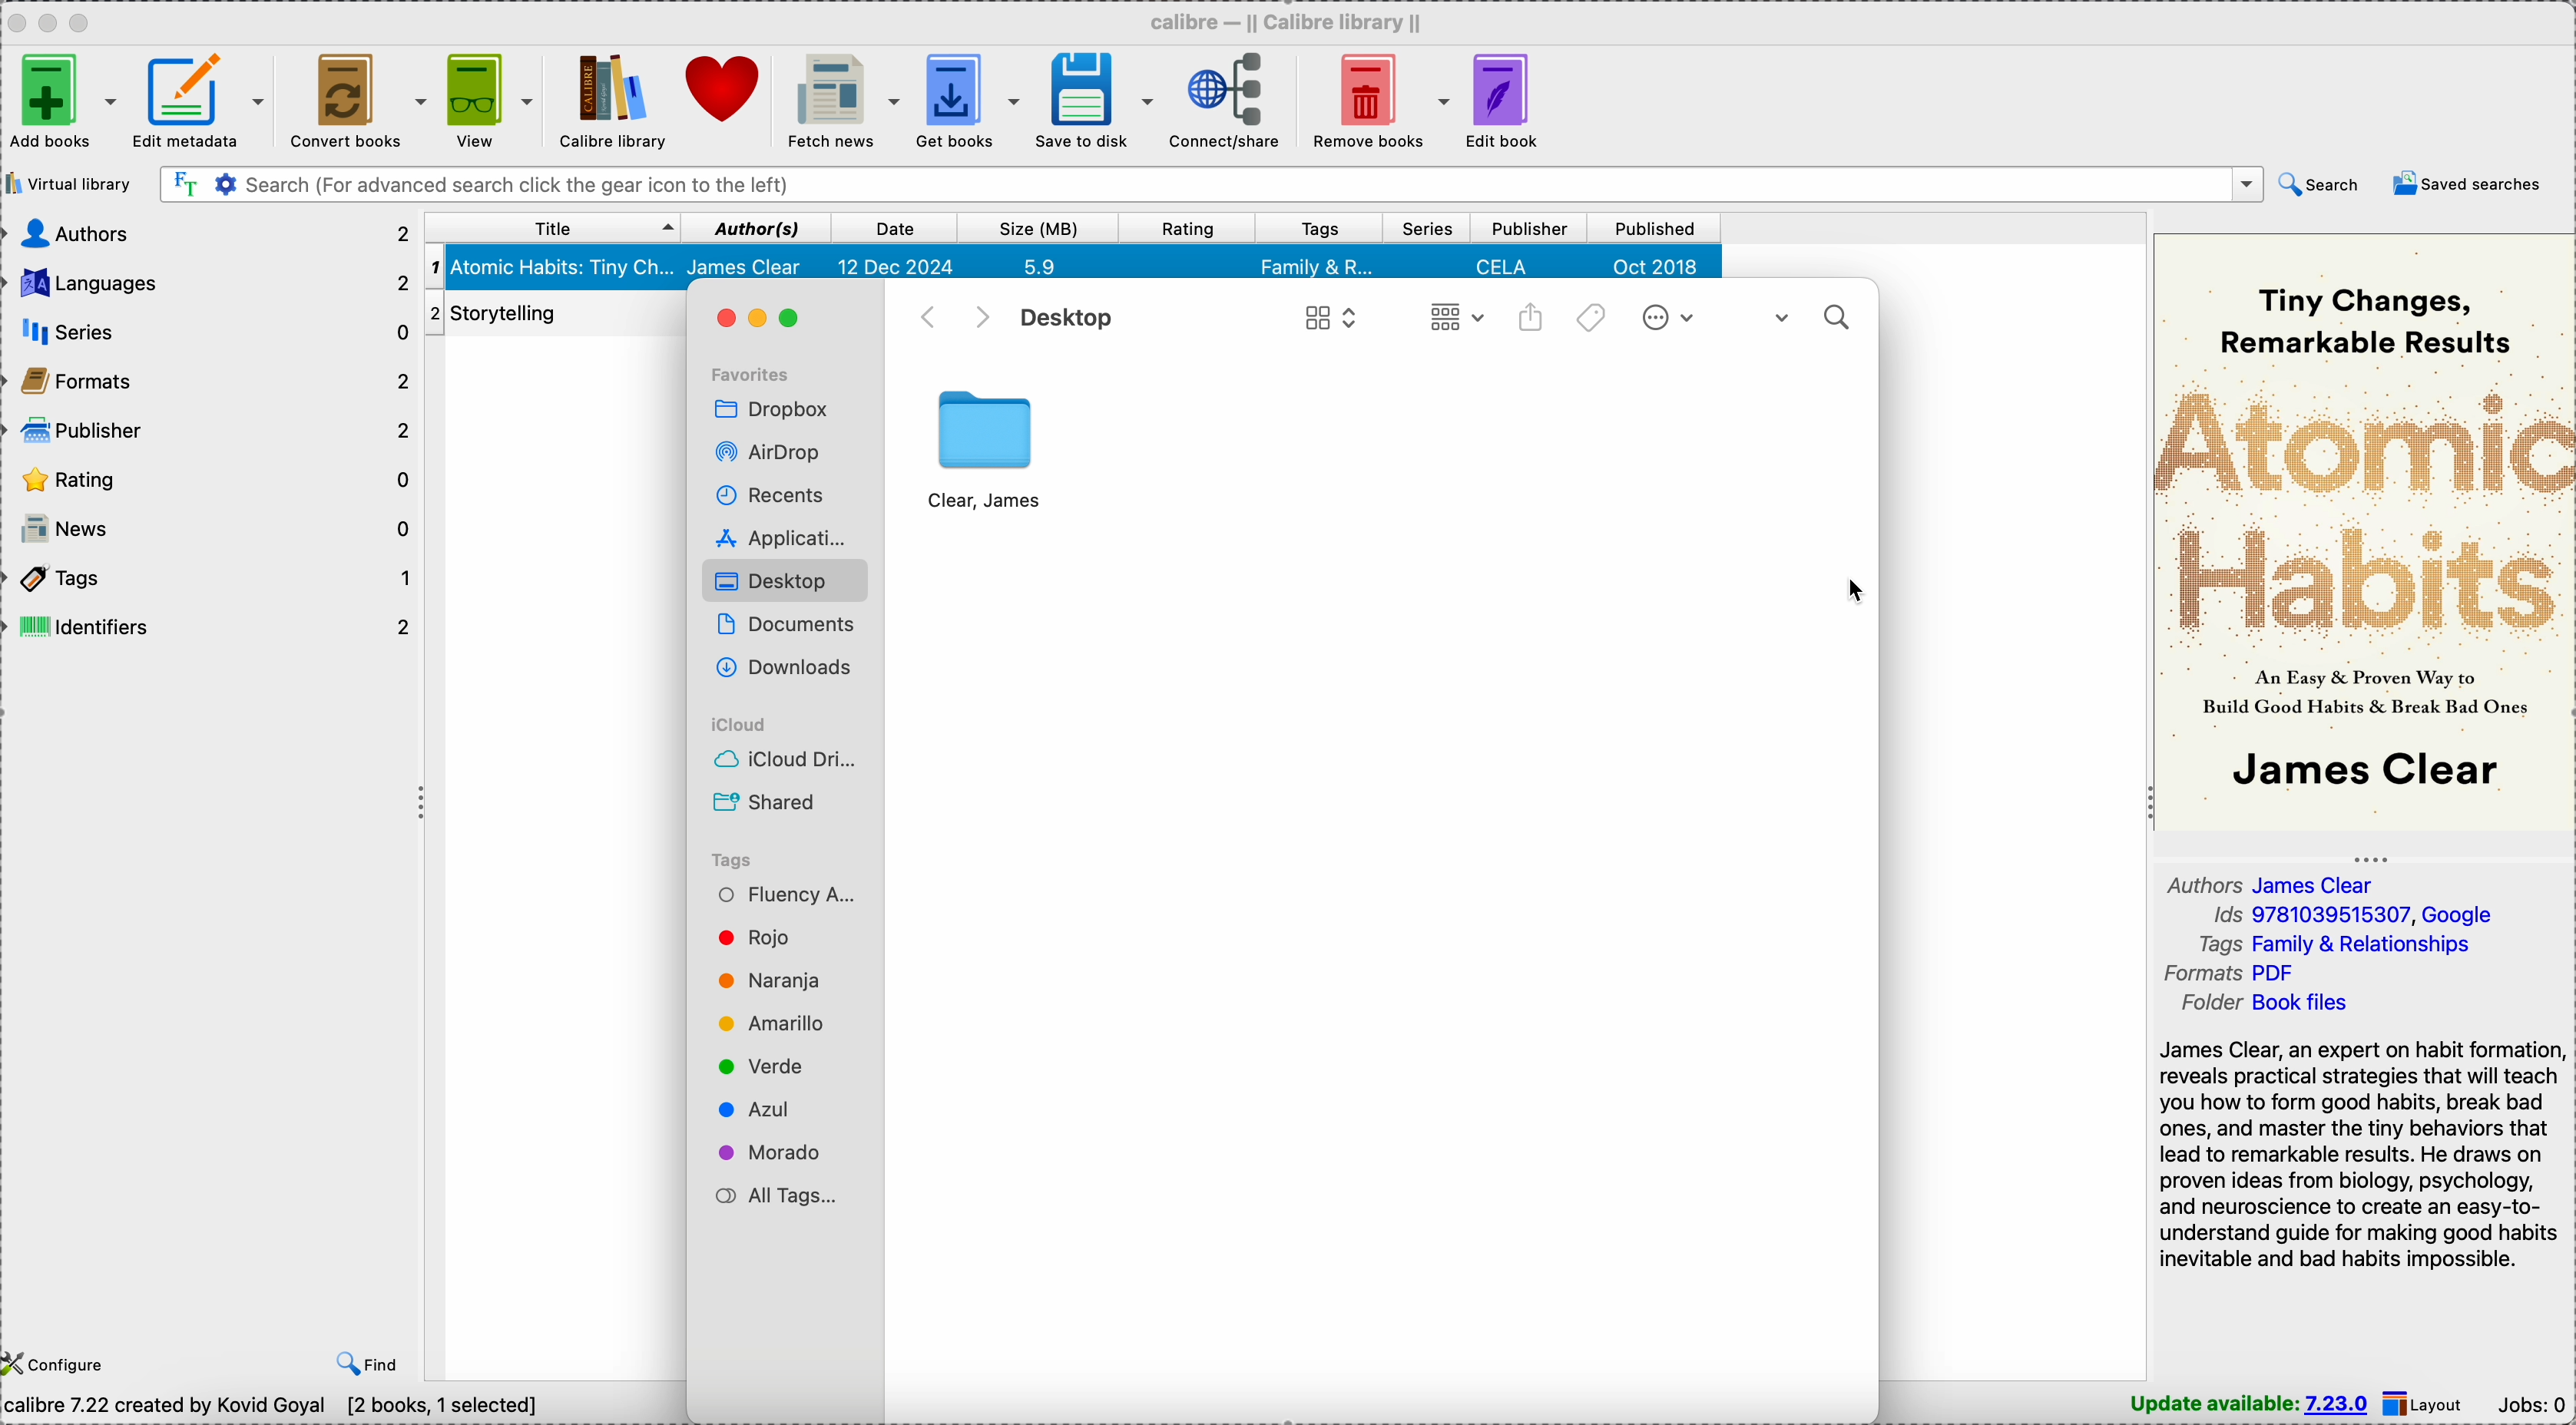  I want to click on search, so click(1813, 317).